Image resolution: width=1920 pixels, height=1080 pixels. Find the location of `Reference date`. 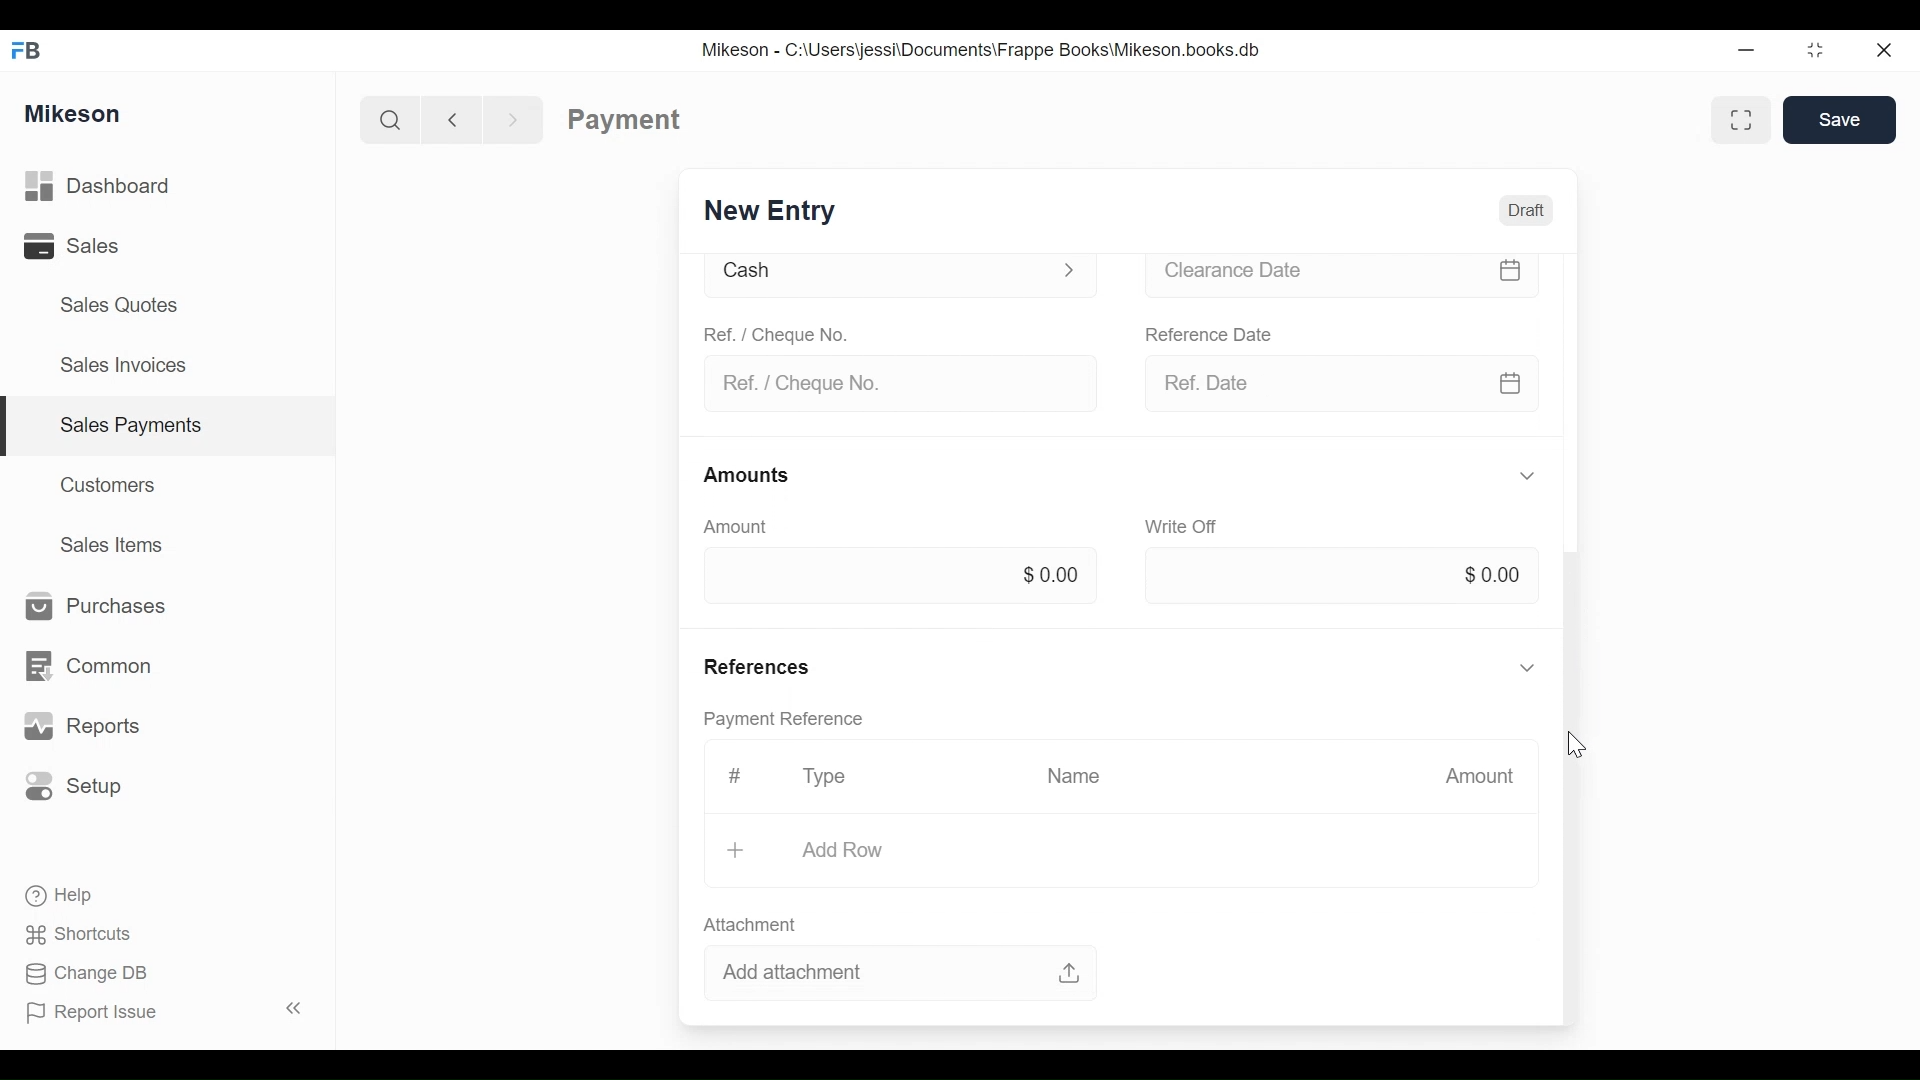

Reference date is located at coordinates (1210, 333).